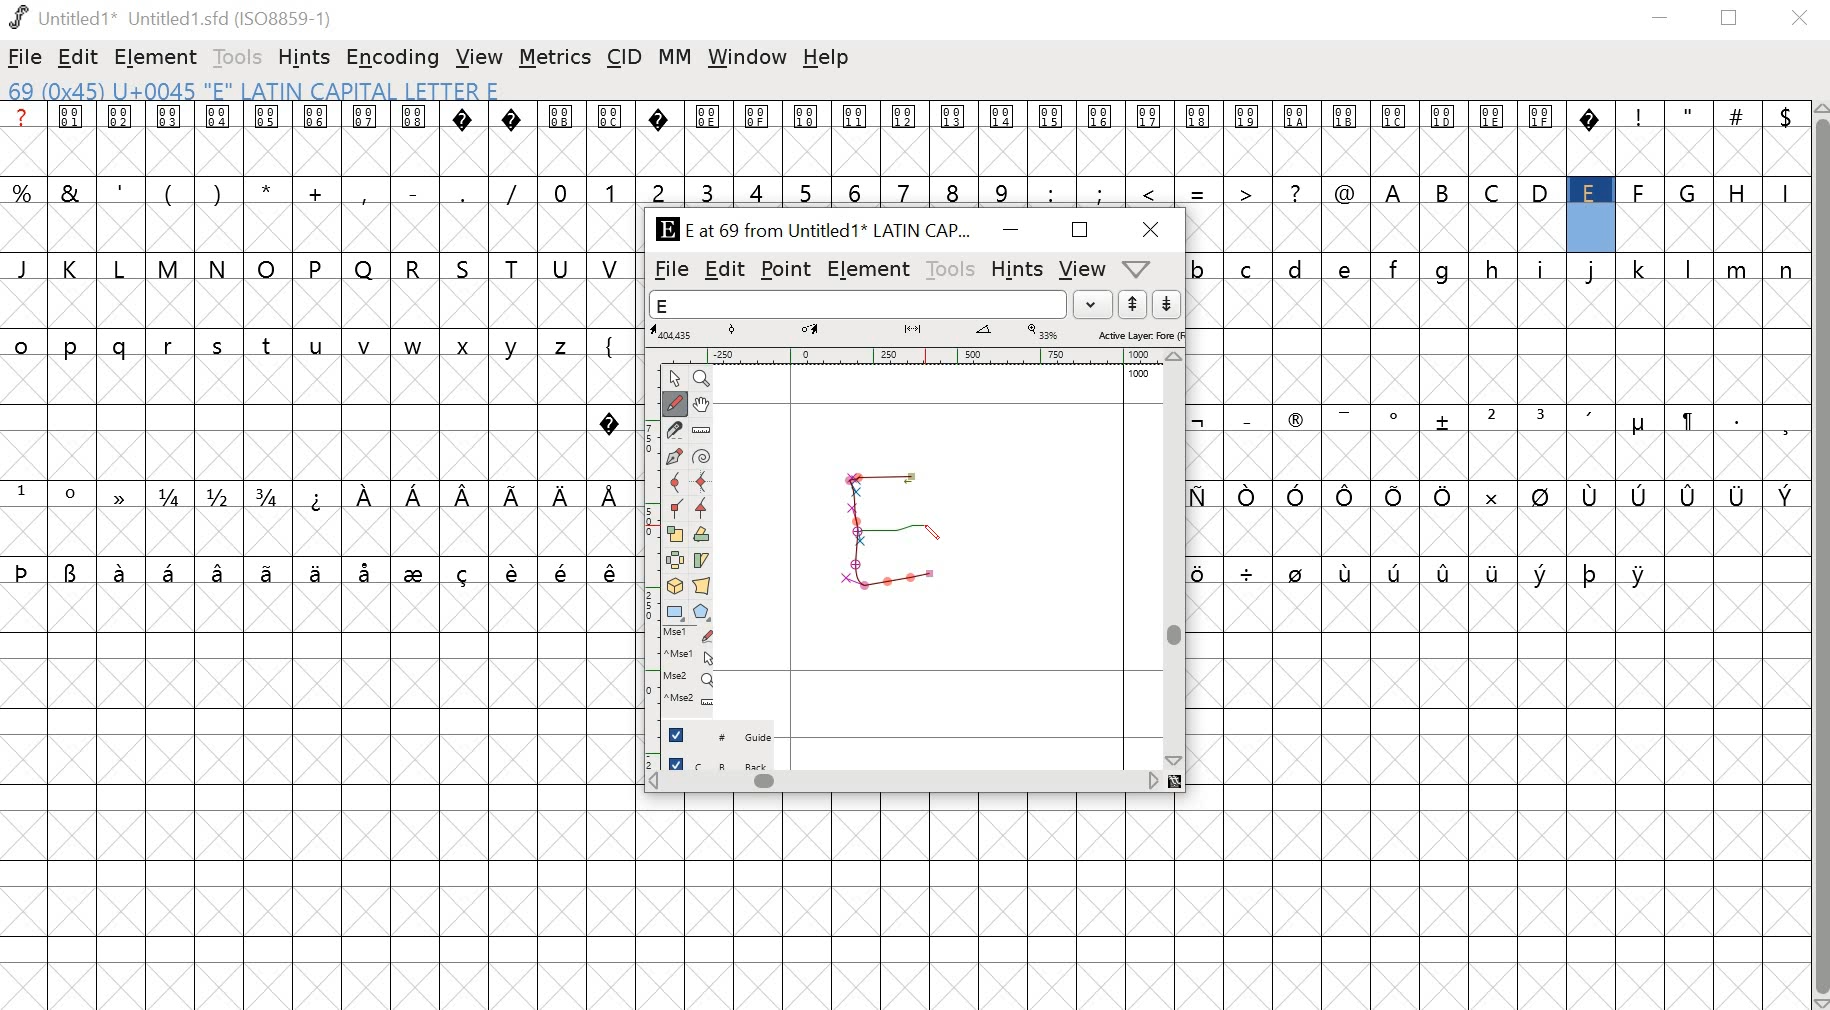 This screenshot has width=1830, height=1010. Describe the element at coordinates (1010, 232) in the screenshot. I see `minimize` at that location.